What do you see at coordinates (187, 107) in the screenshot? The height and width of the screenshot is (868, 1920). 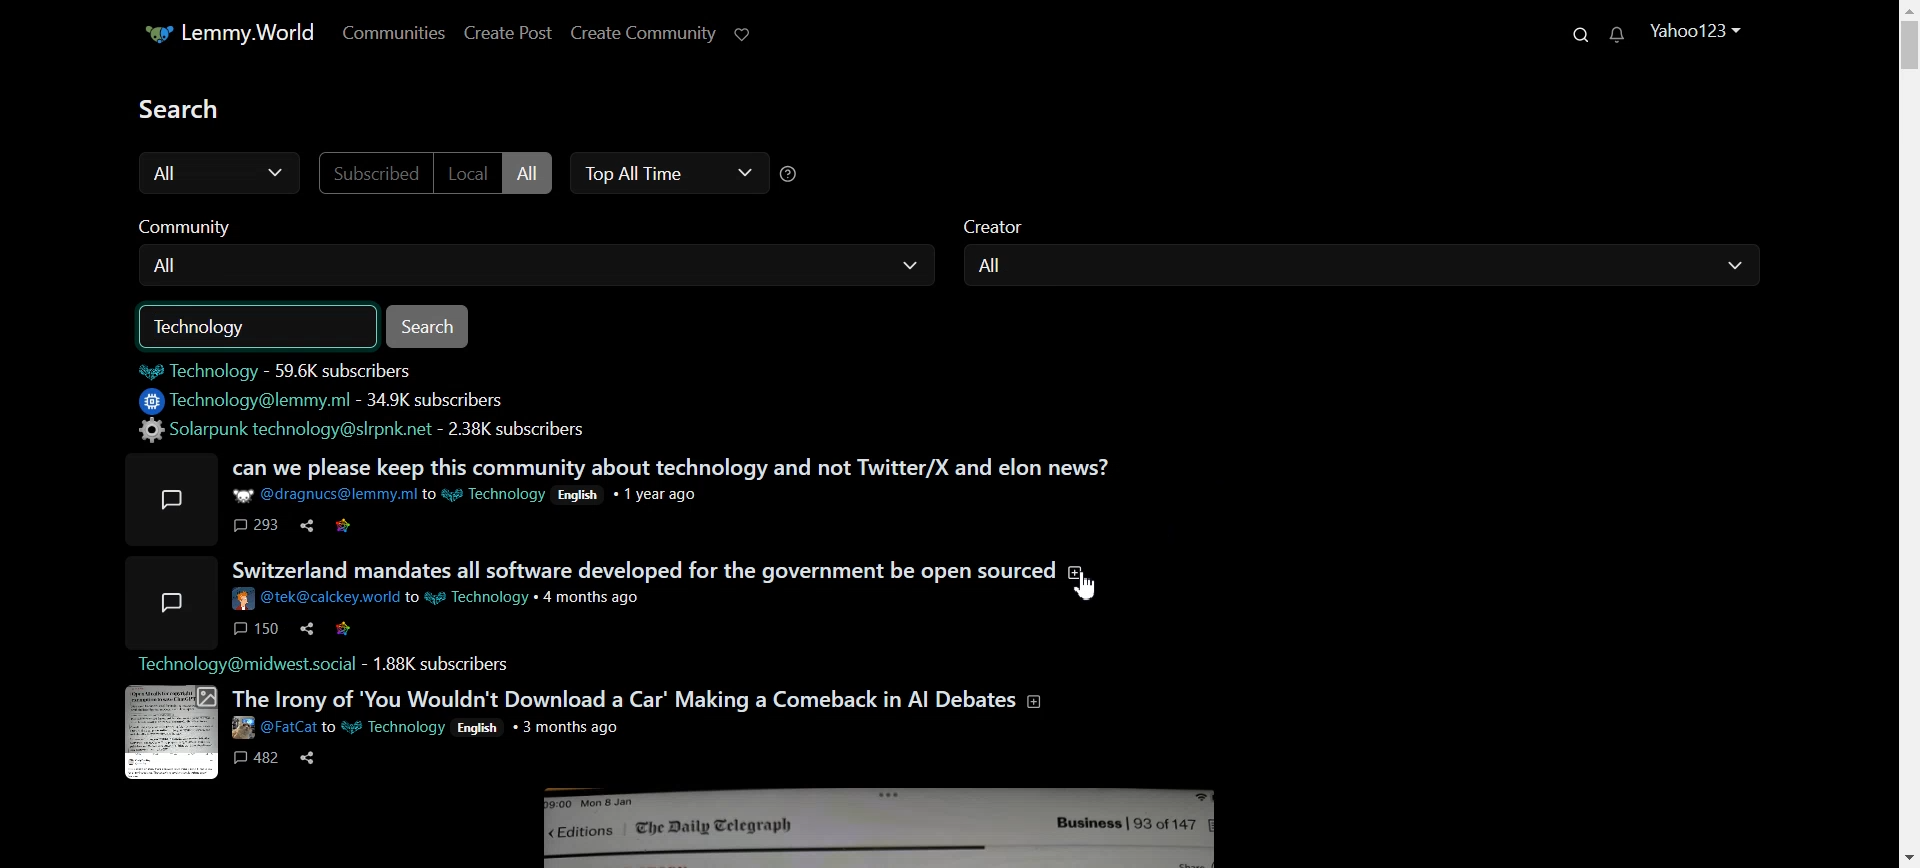 I see `Text` at bounding box center [187, 107].